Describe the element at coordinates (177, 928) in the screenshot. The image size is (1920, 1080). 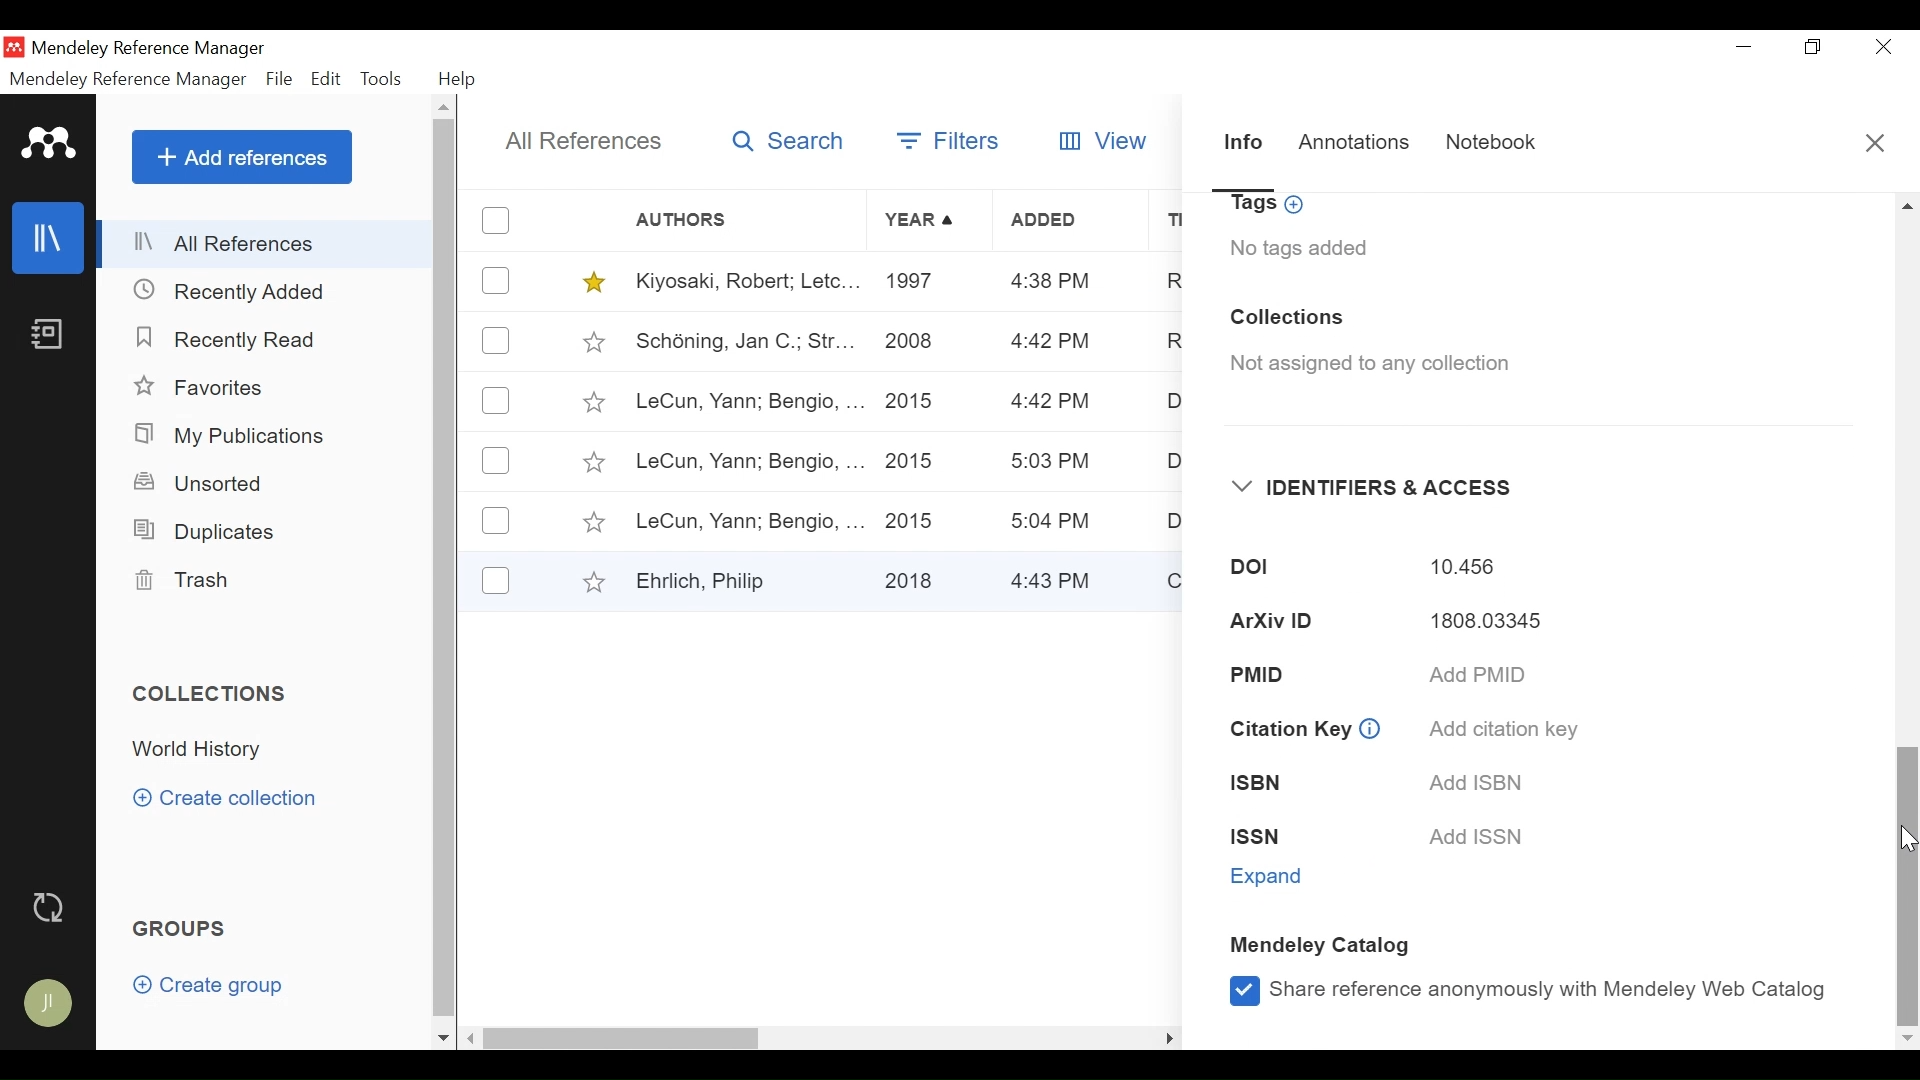
I see `Groups` at that location.